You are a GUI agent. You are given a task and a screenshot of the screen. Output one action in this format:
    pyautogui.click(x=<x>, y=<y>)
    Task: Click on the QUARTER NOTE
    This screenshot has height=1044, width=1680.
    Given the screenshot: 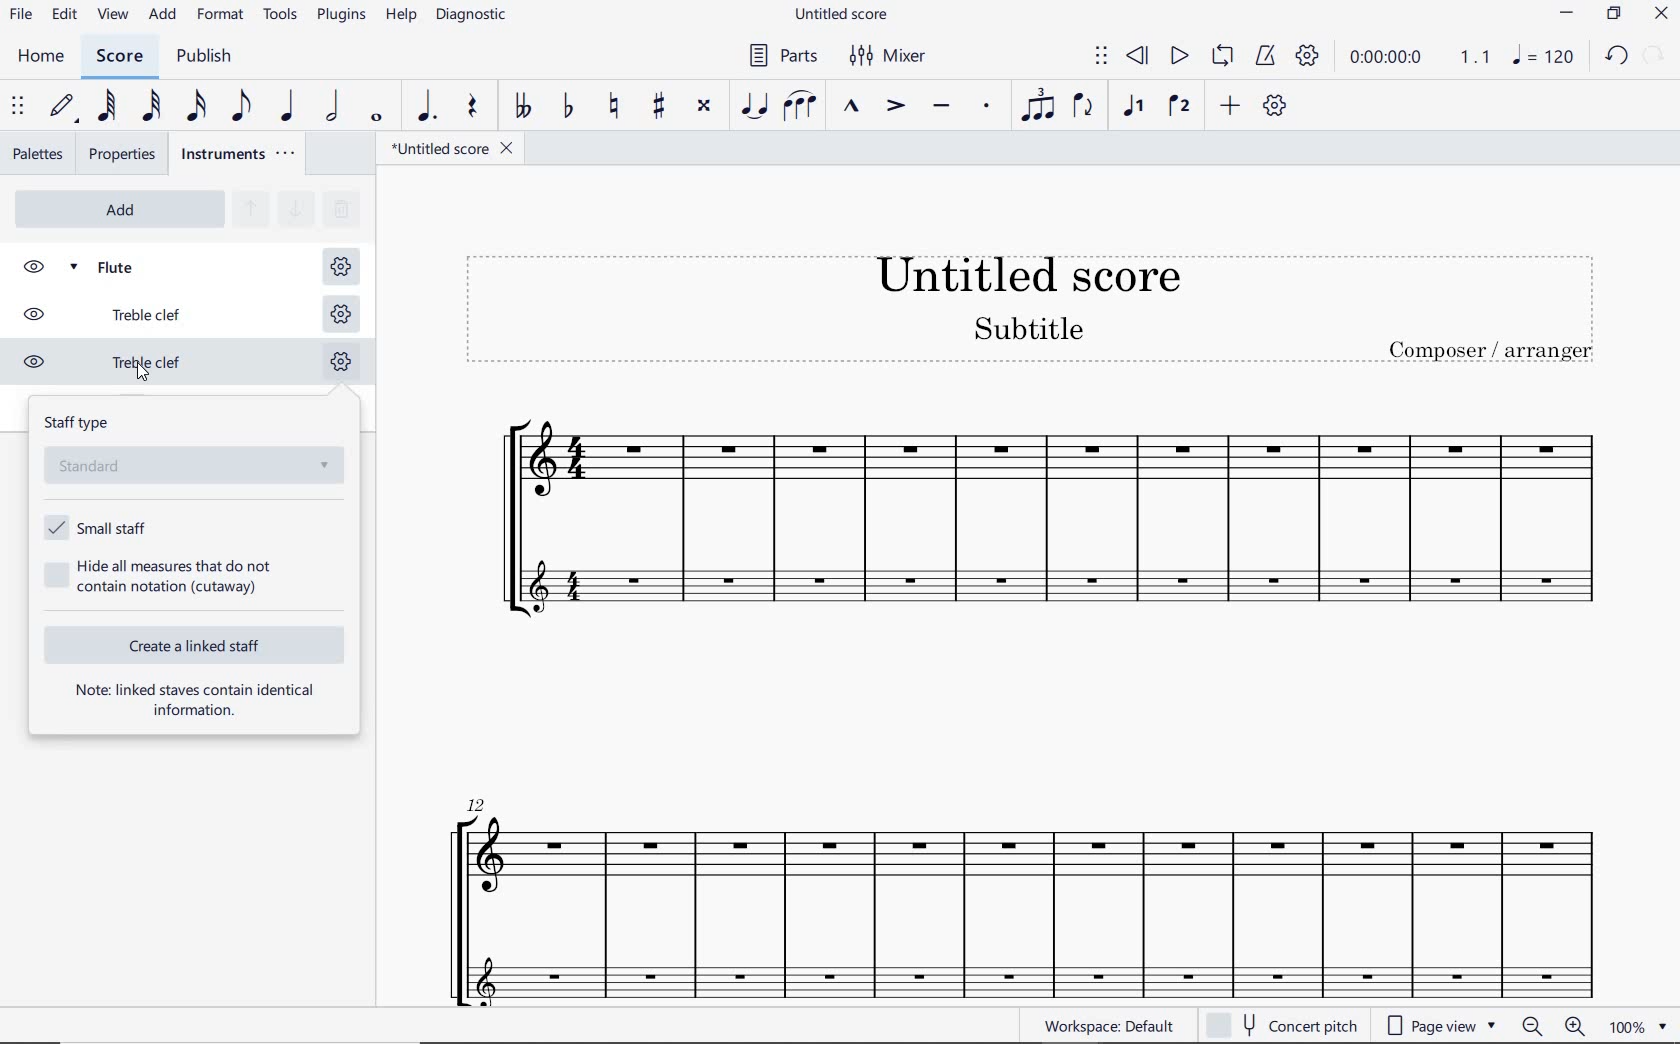 What is the action you would take?
    pyautogui.click(x=288, y=107)
    